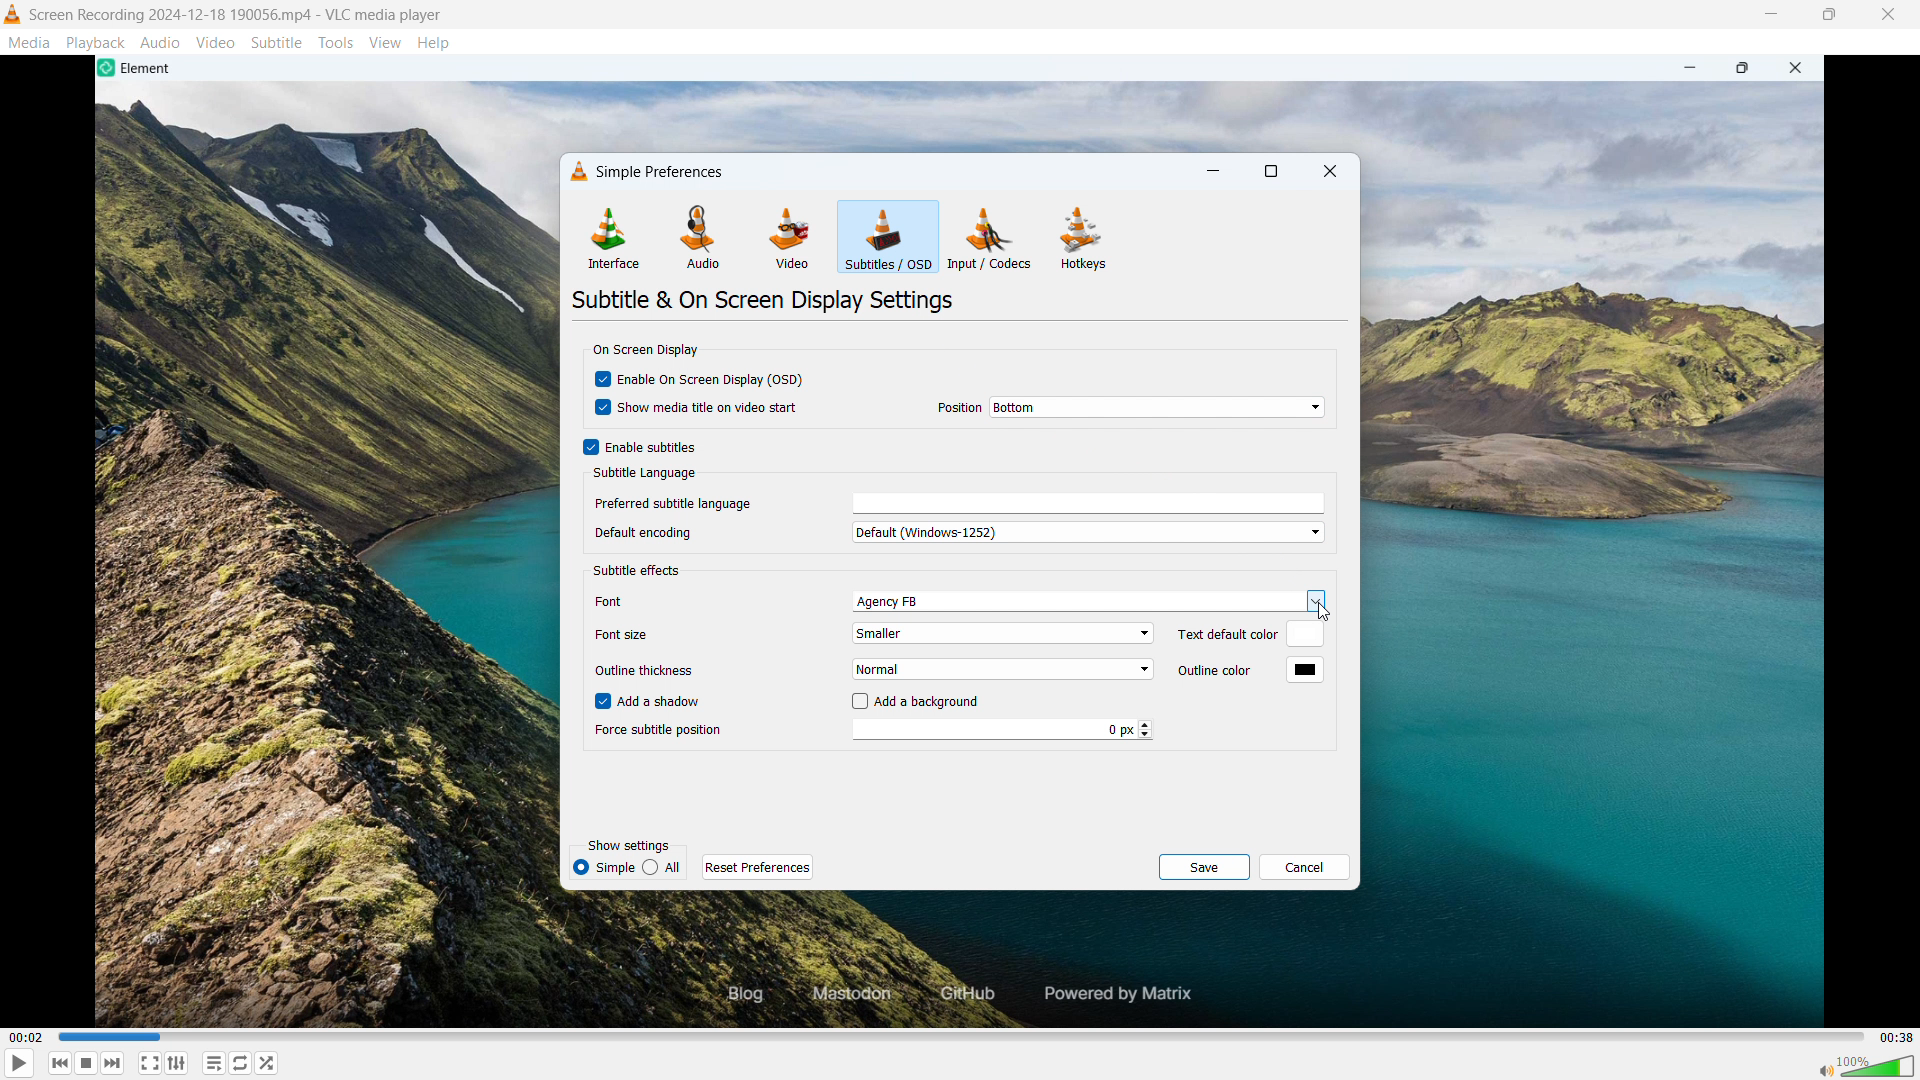 This screenshot has height=1080, width=1920. What do you see at coordinates (59, 1063) in the screenshot?
I see `backward or previous media` at bounding box center [59, 1063].